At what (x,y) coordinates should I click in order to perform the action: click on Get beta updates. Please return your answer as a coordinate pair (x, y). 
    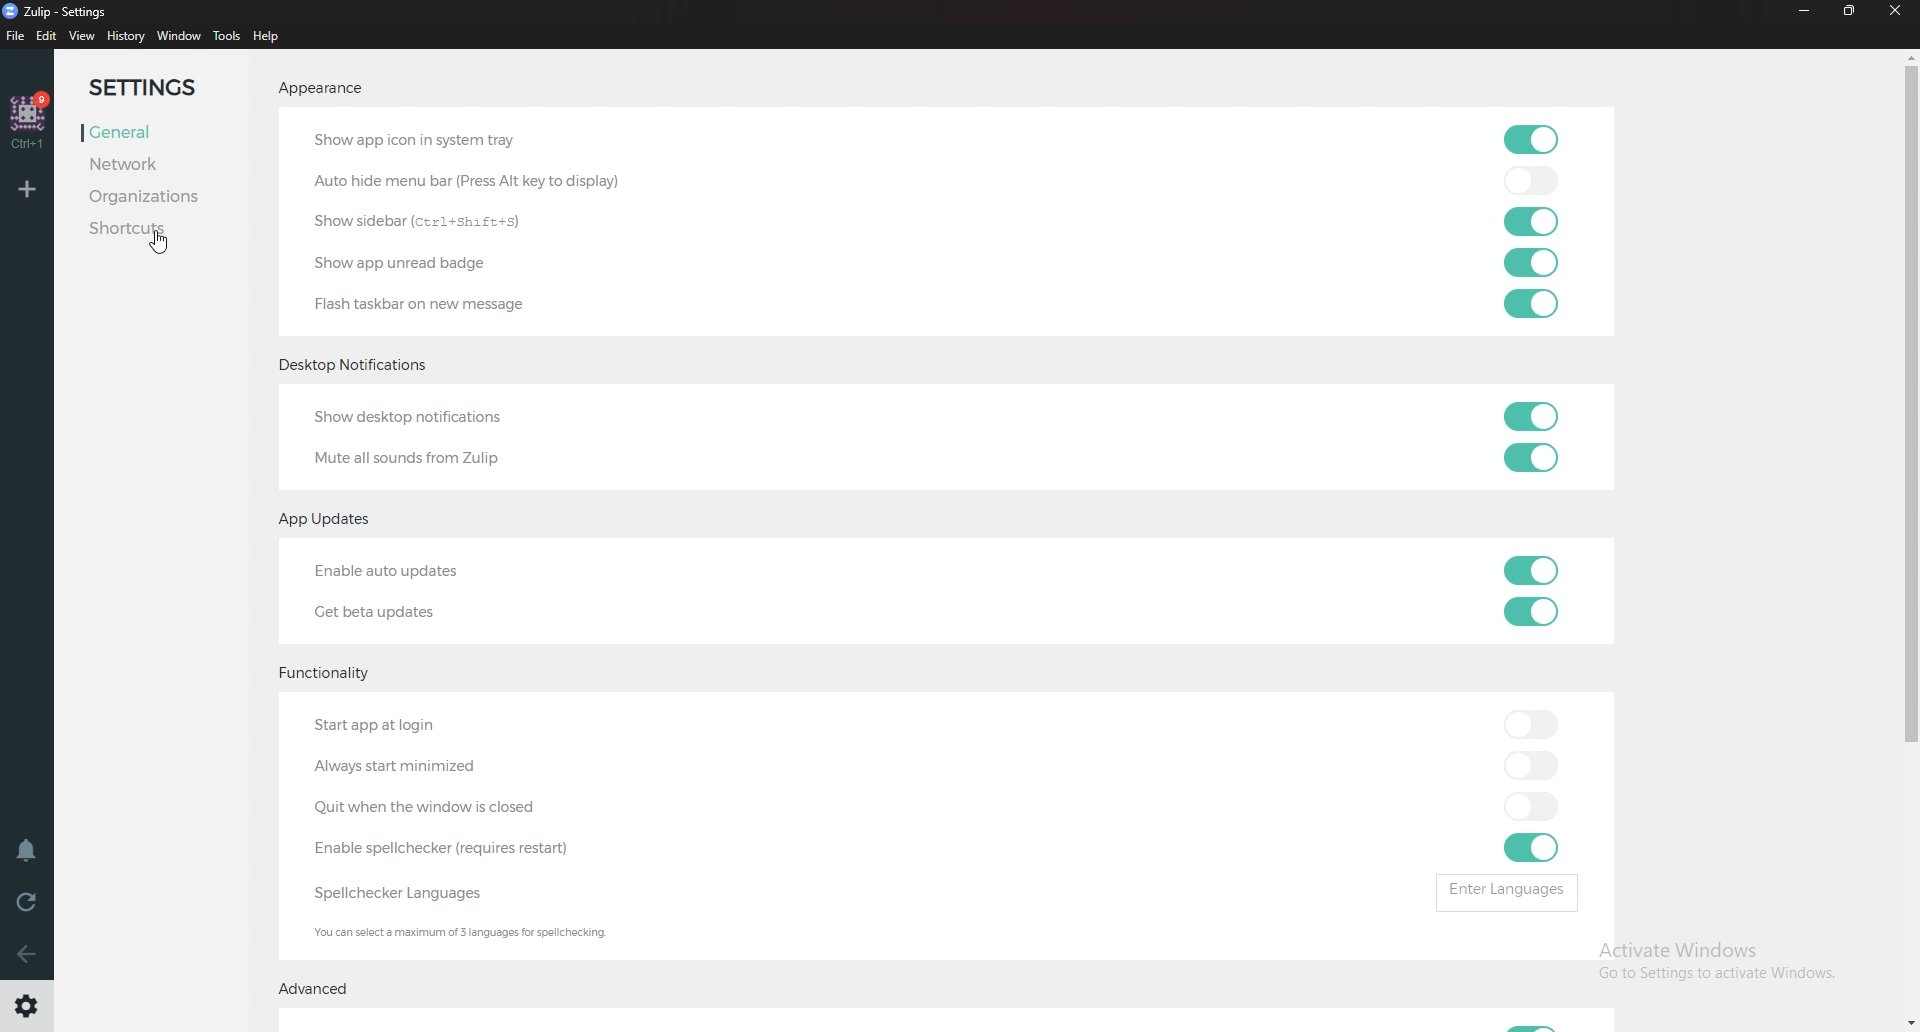
    Looking at the image, I should click on (372, 613).